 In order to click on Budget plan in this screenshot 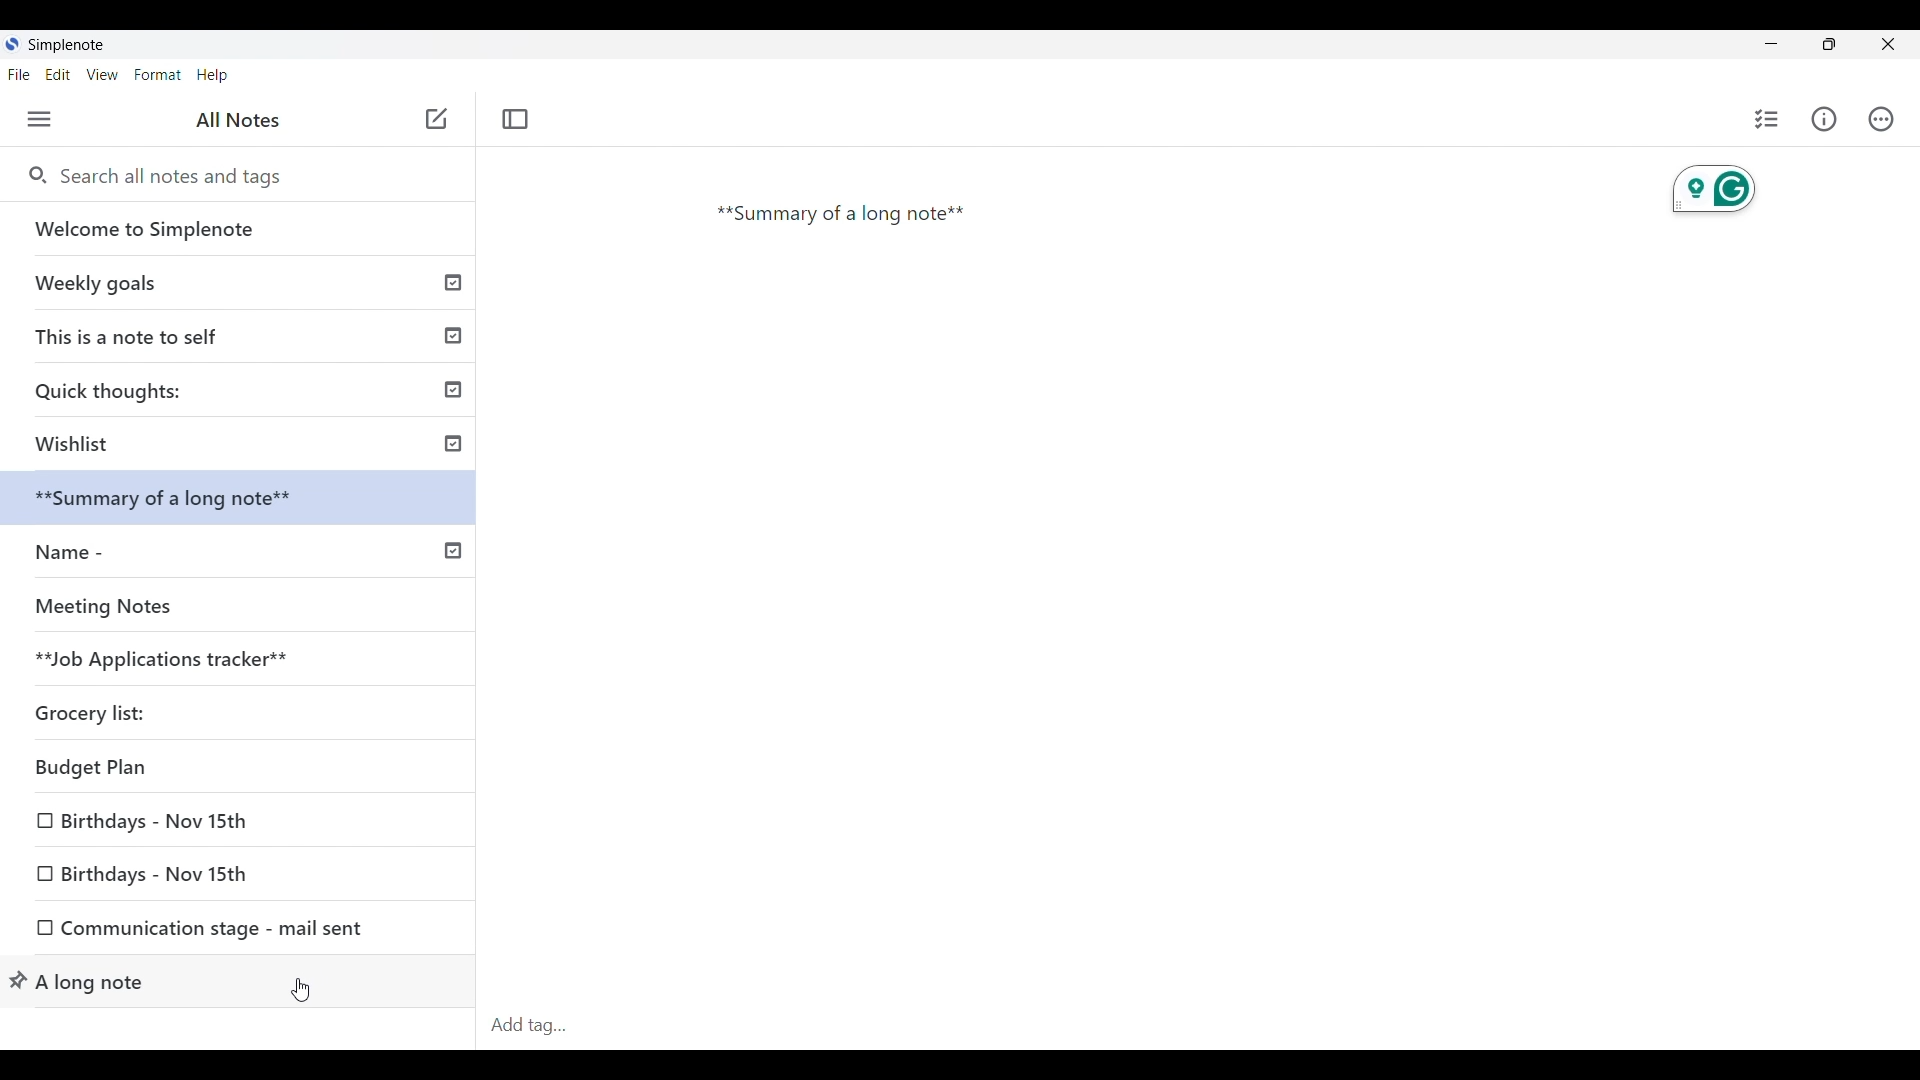, I will do `click(169, 771)`.